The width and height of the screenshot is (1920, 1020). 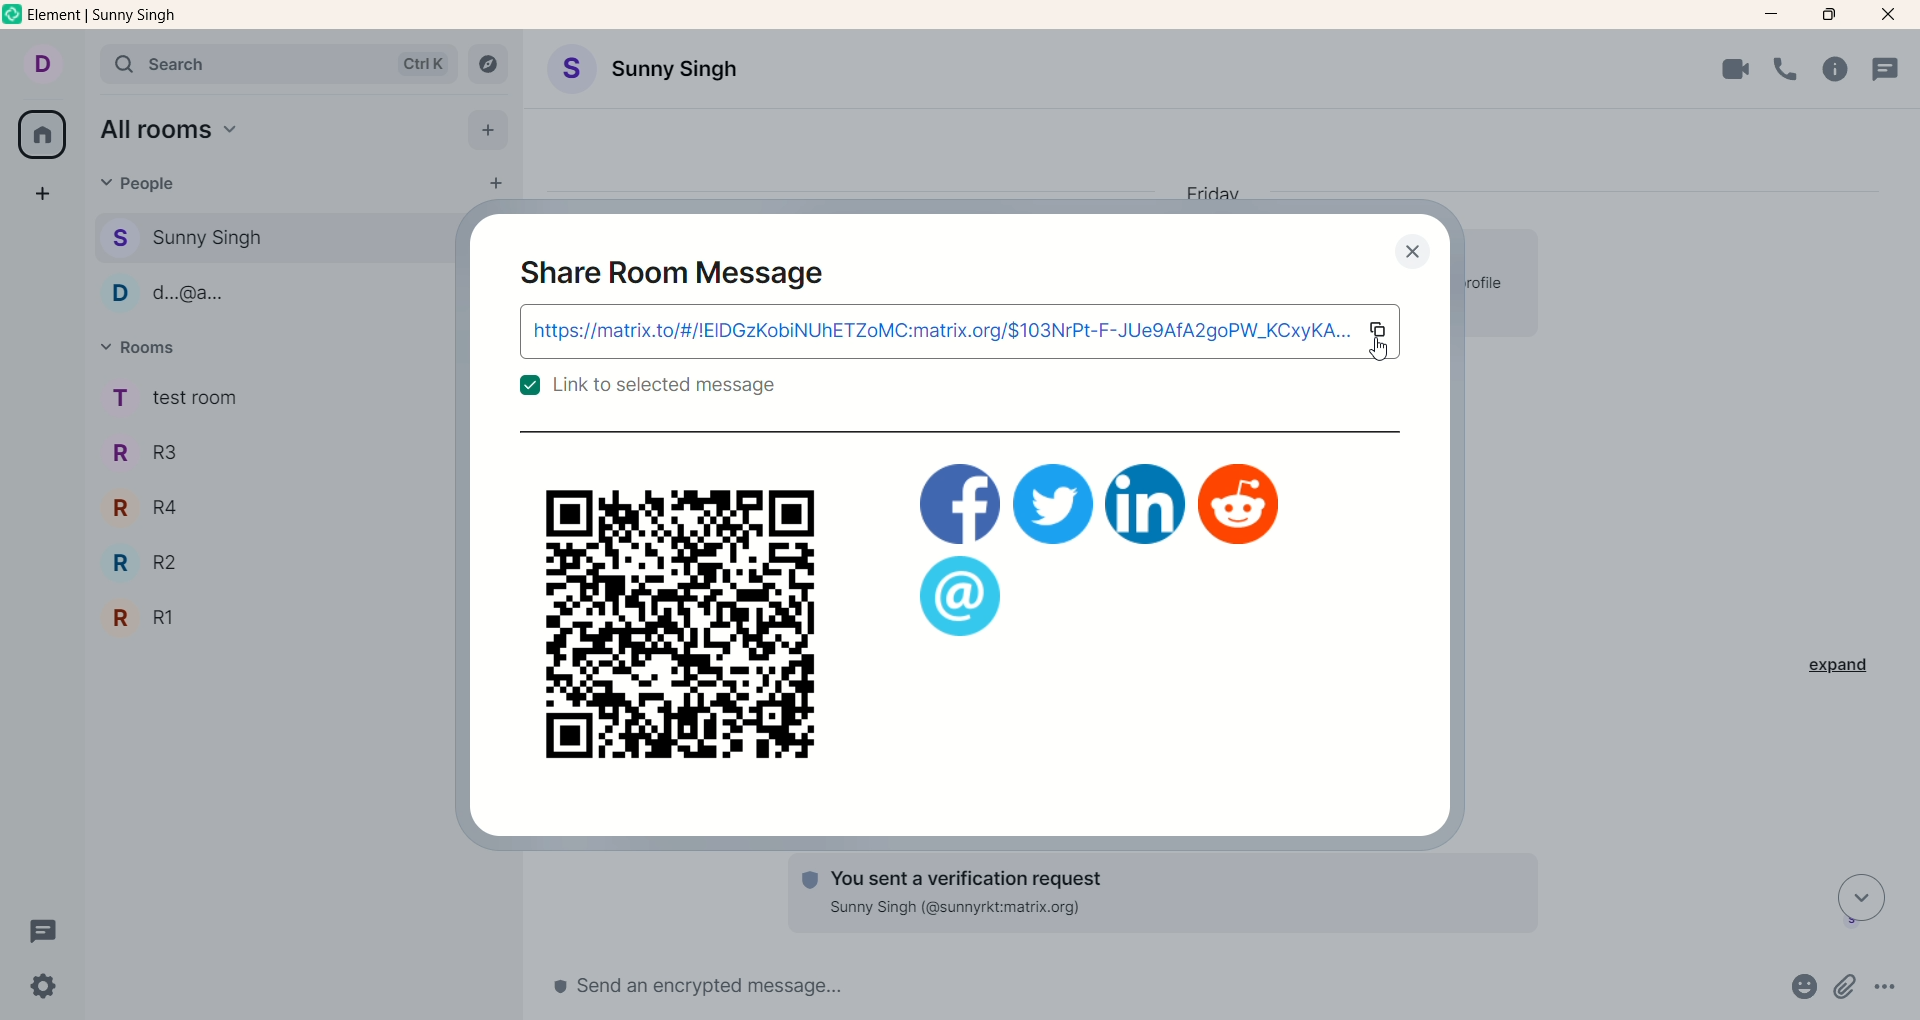 What do you see at coordinates (177, 396) in the screenshot?
I see `rooms` at bounding box center [177, 396].